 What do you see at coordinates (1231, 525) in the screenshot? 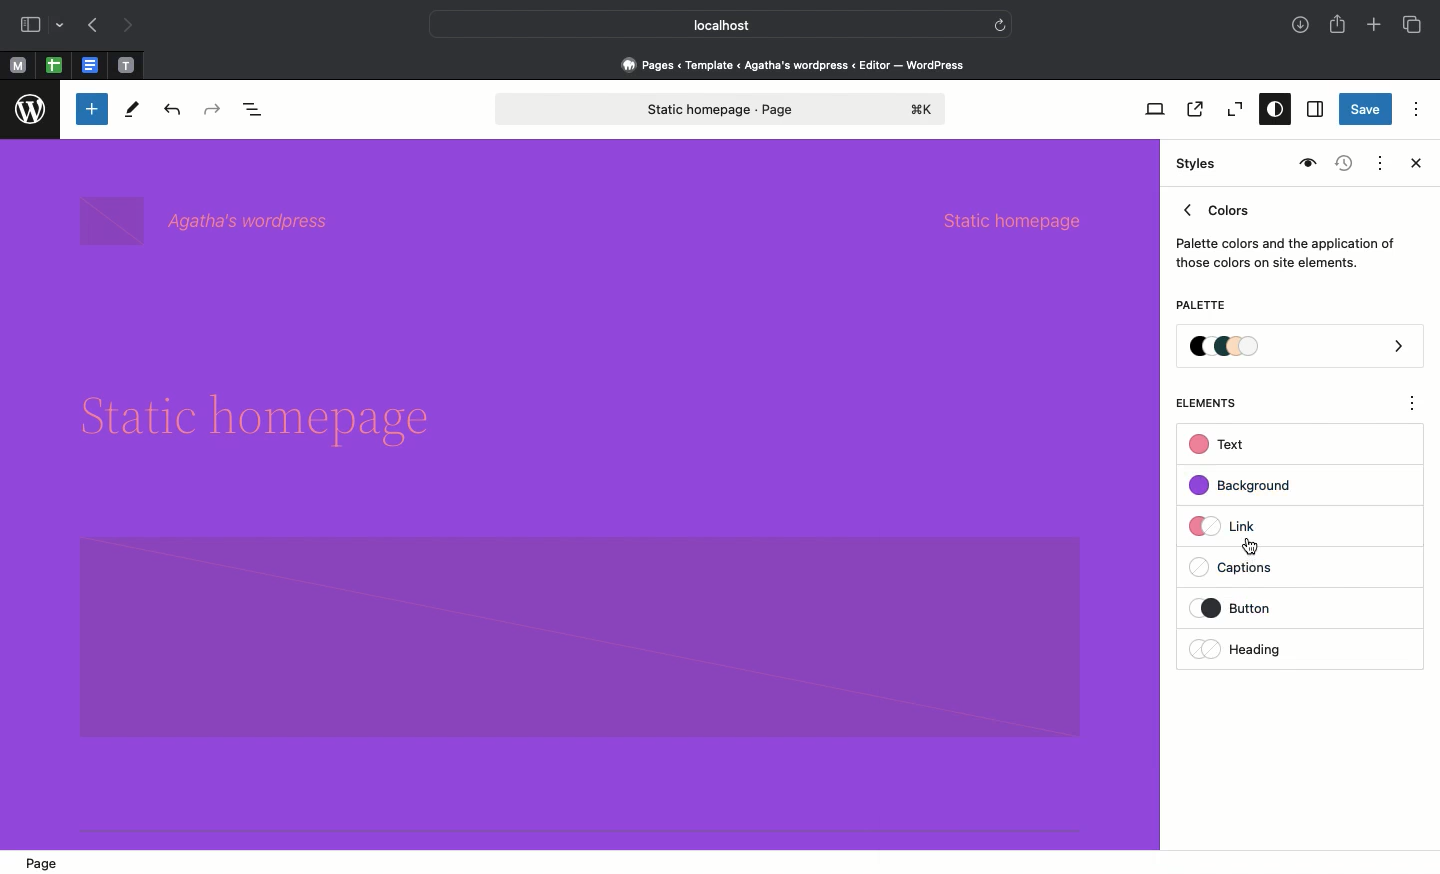
I see `Link` at bounding box center [1231, 525].